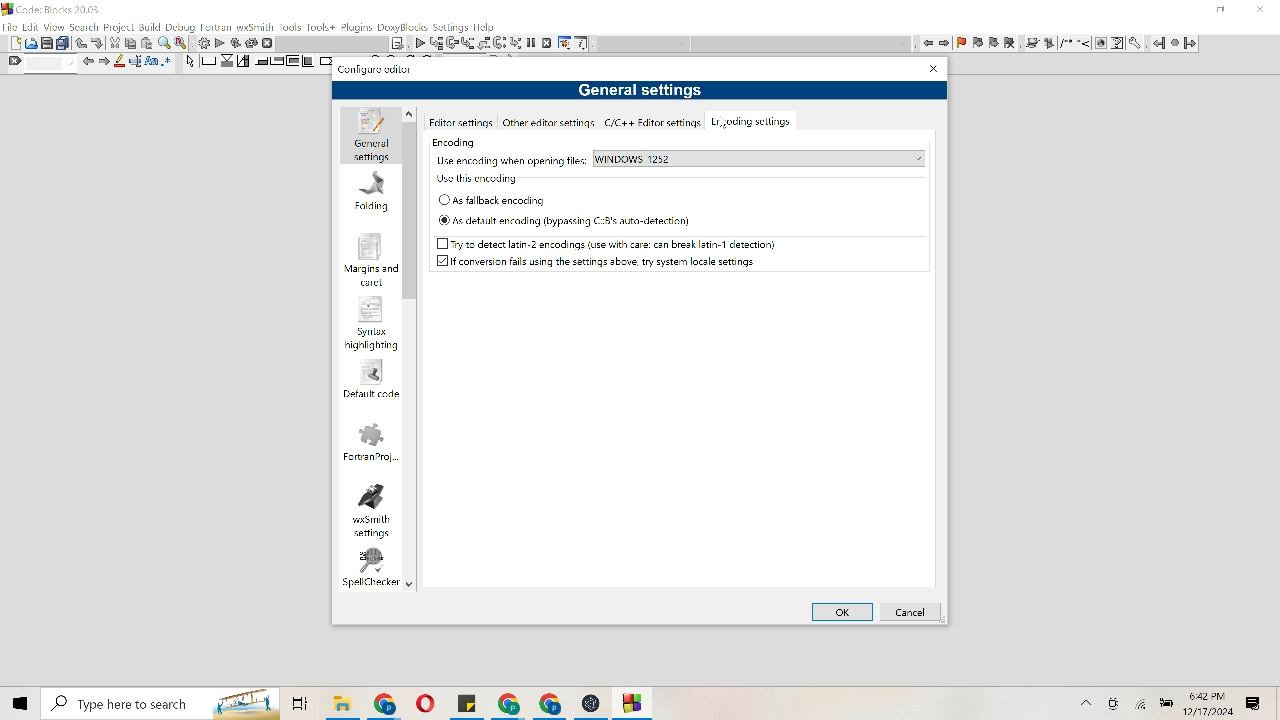 The image size is (1280, 720). What do you see at coordinates (10, 25) in the screenshot?
I see `File` at bounding box center [10, 25].